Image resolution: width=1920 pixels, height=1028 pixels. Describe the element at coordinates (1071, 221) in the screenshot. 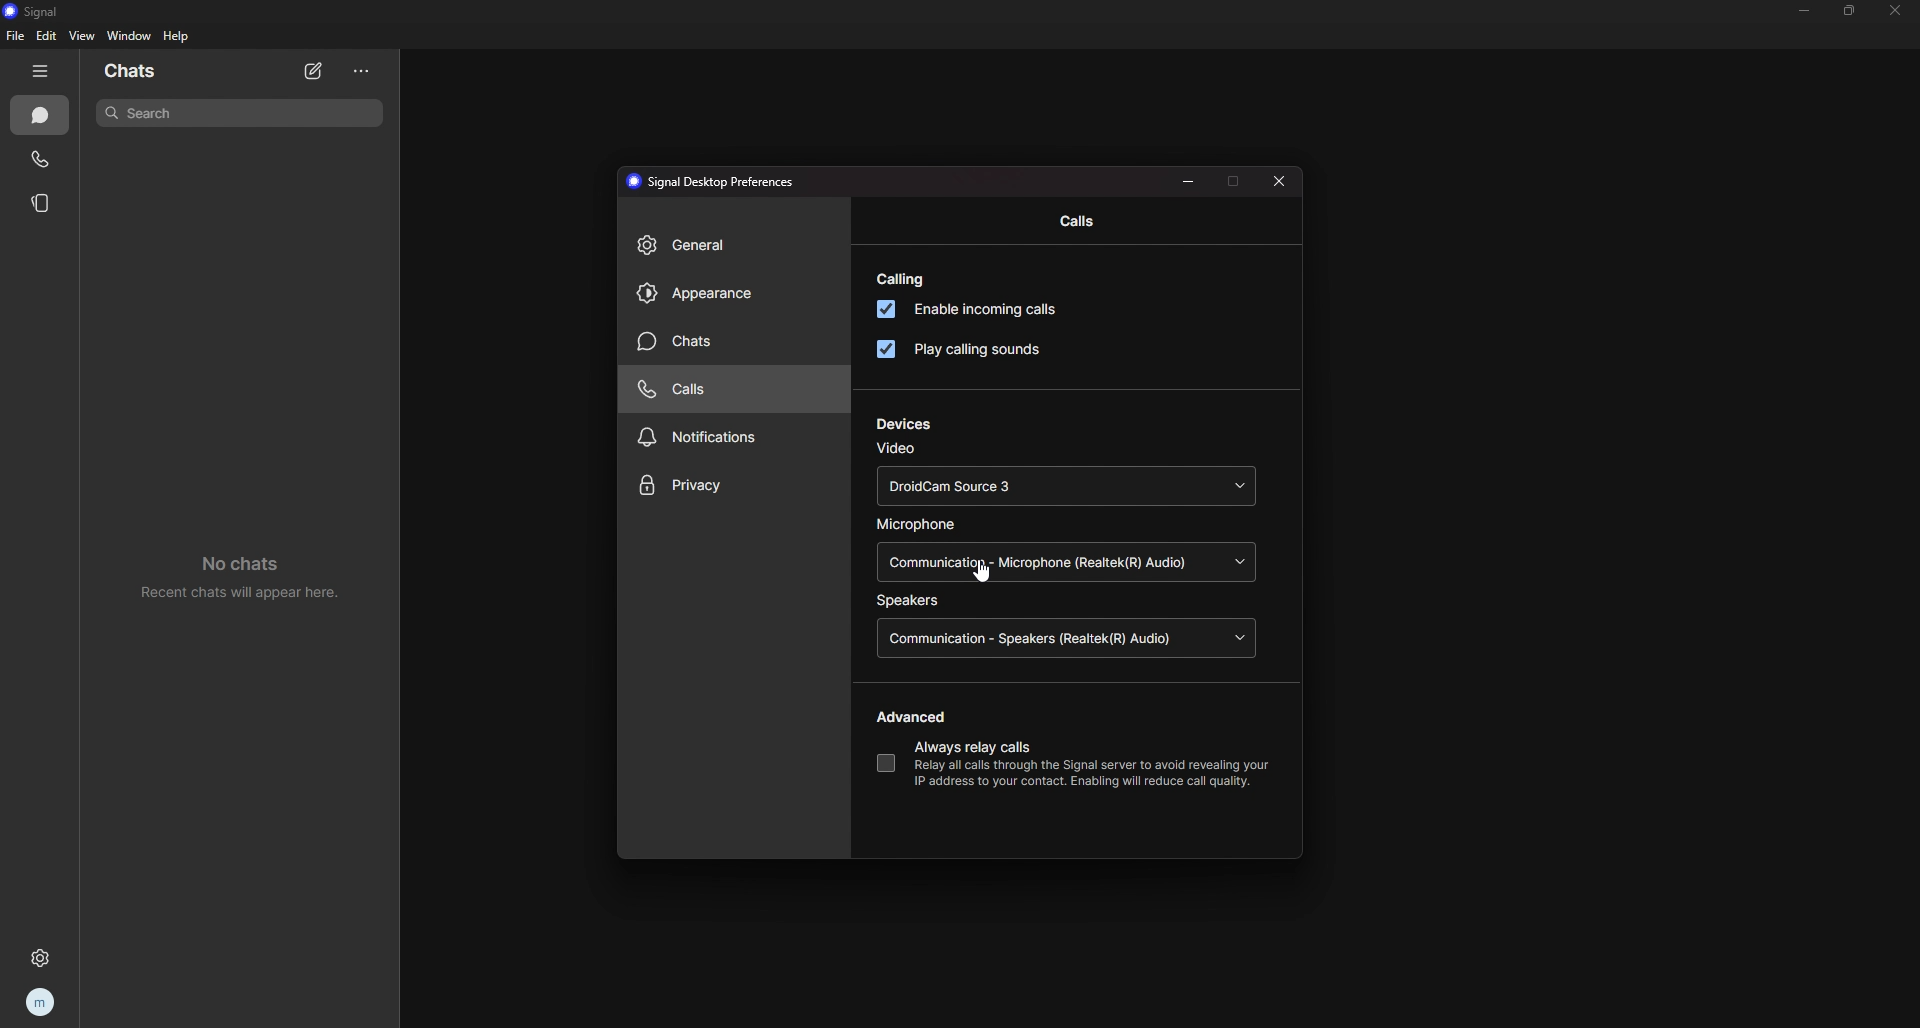

I see `calls` at that location.